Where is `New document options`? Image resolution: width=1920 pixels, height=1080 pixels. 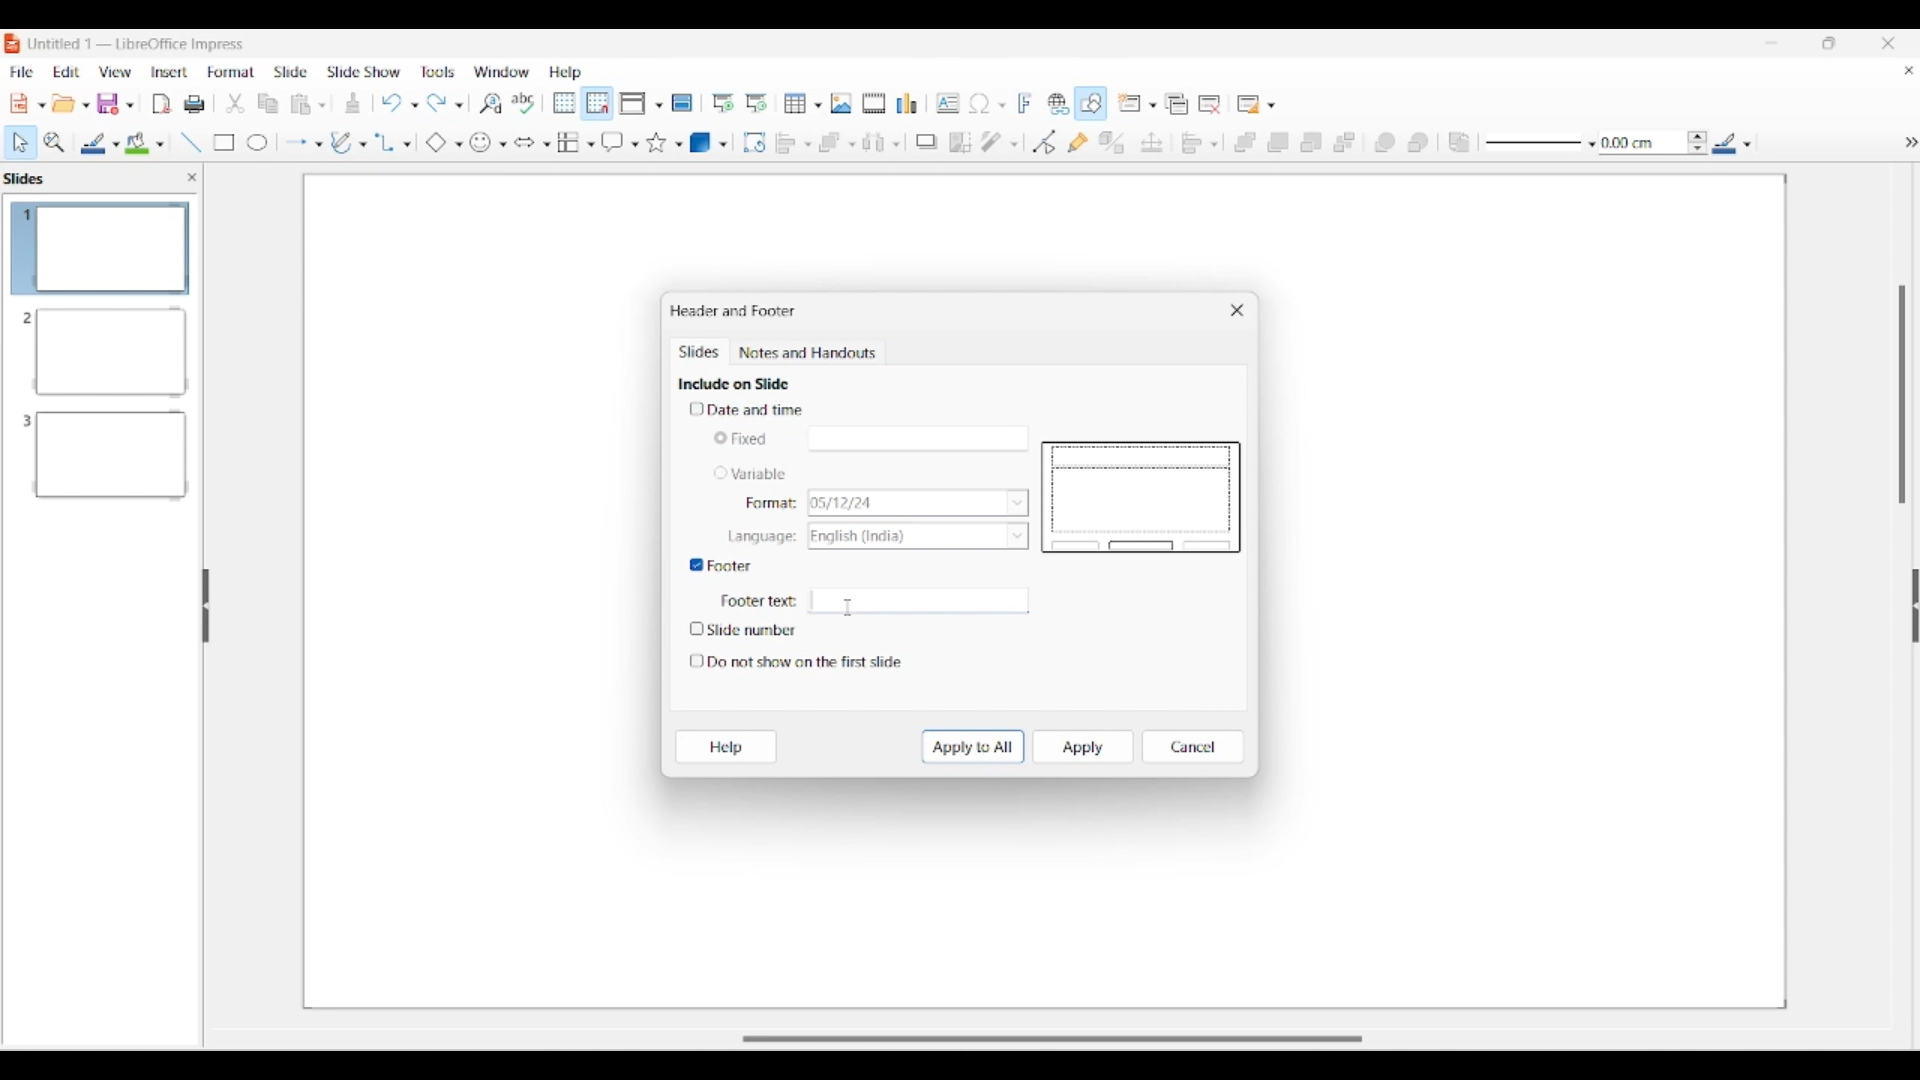
New document options is located at coordinates (28, 104).